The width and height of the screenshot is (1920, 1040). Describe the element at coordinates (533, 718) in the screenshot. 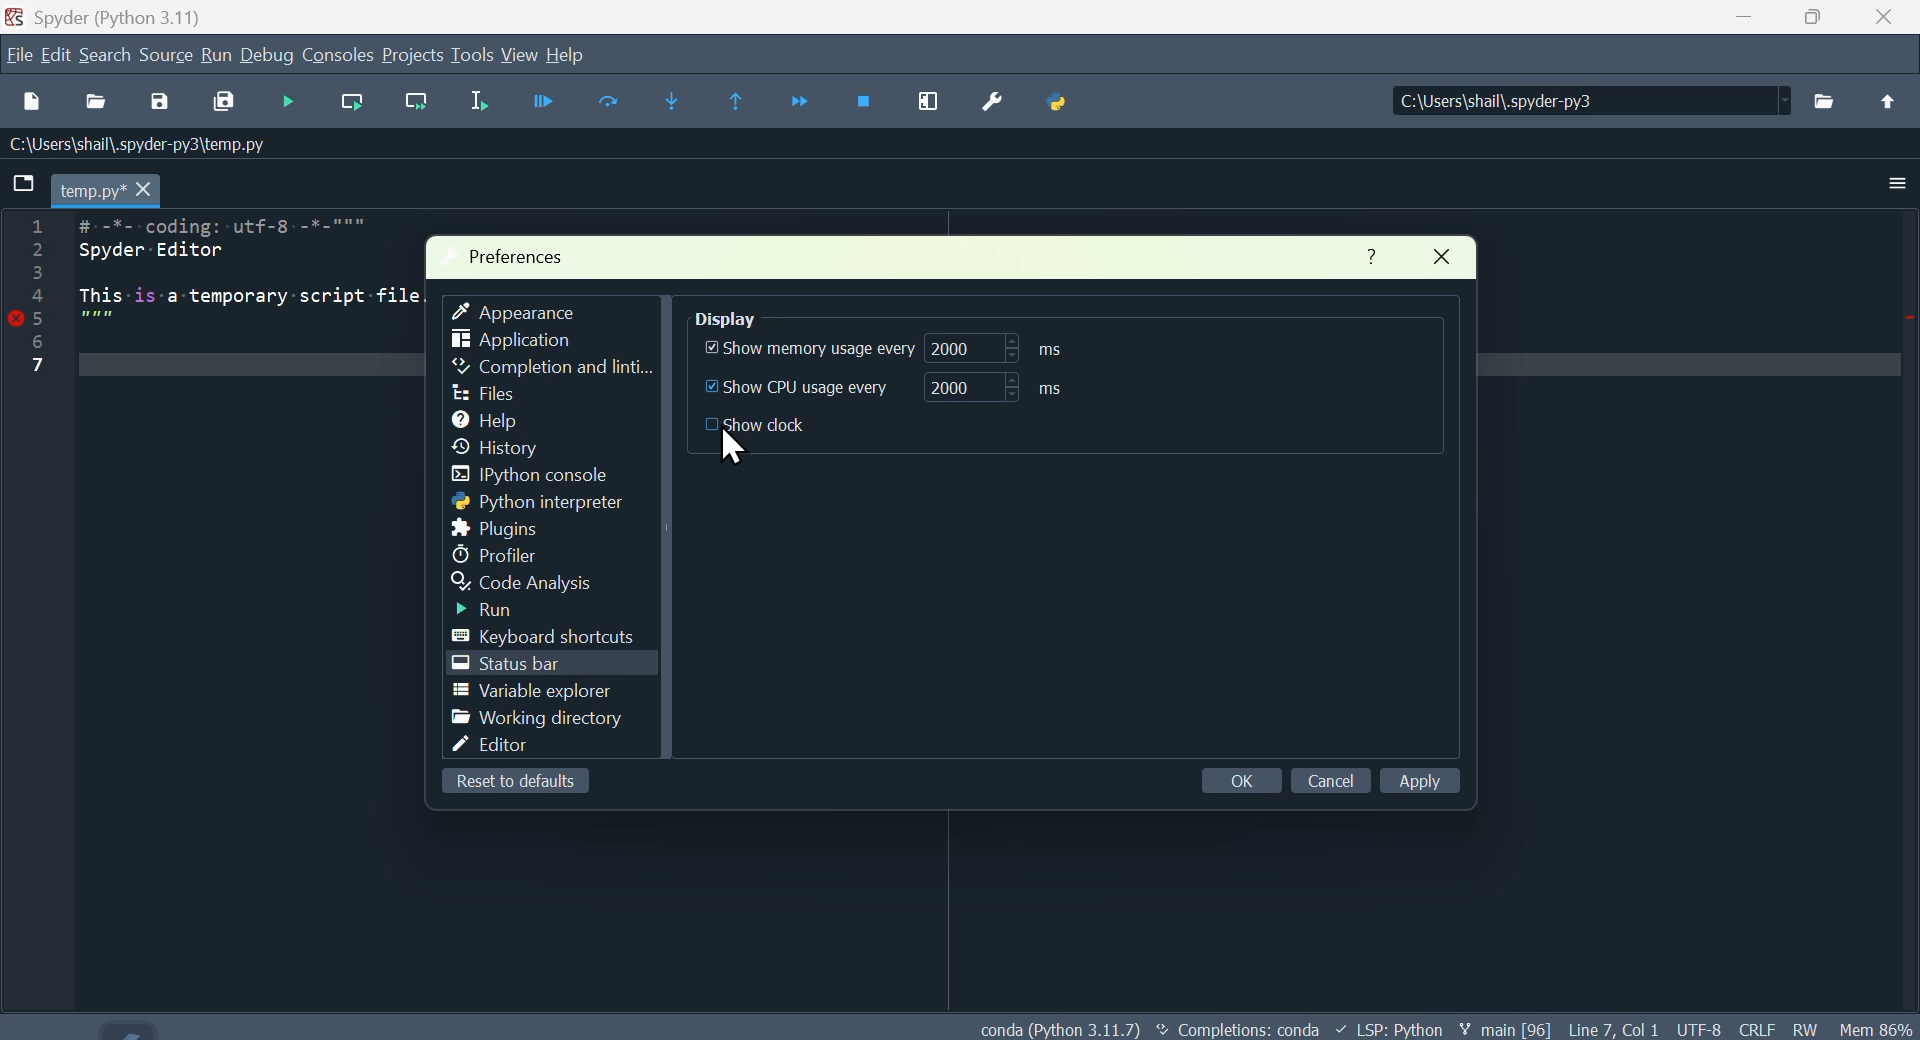

I see `Working directory` at that location.